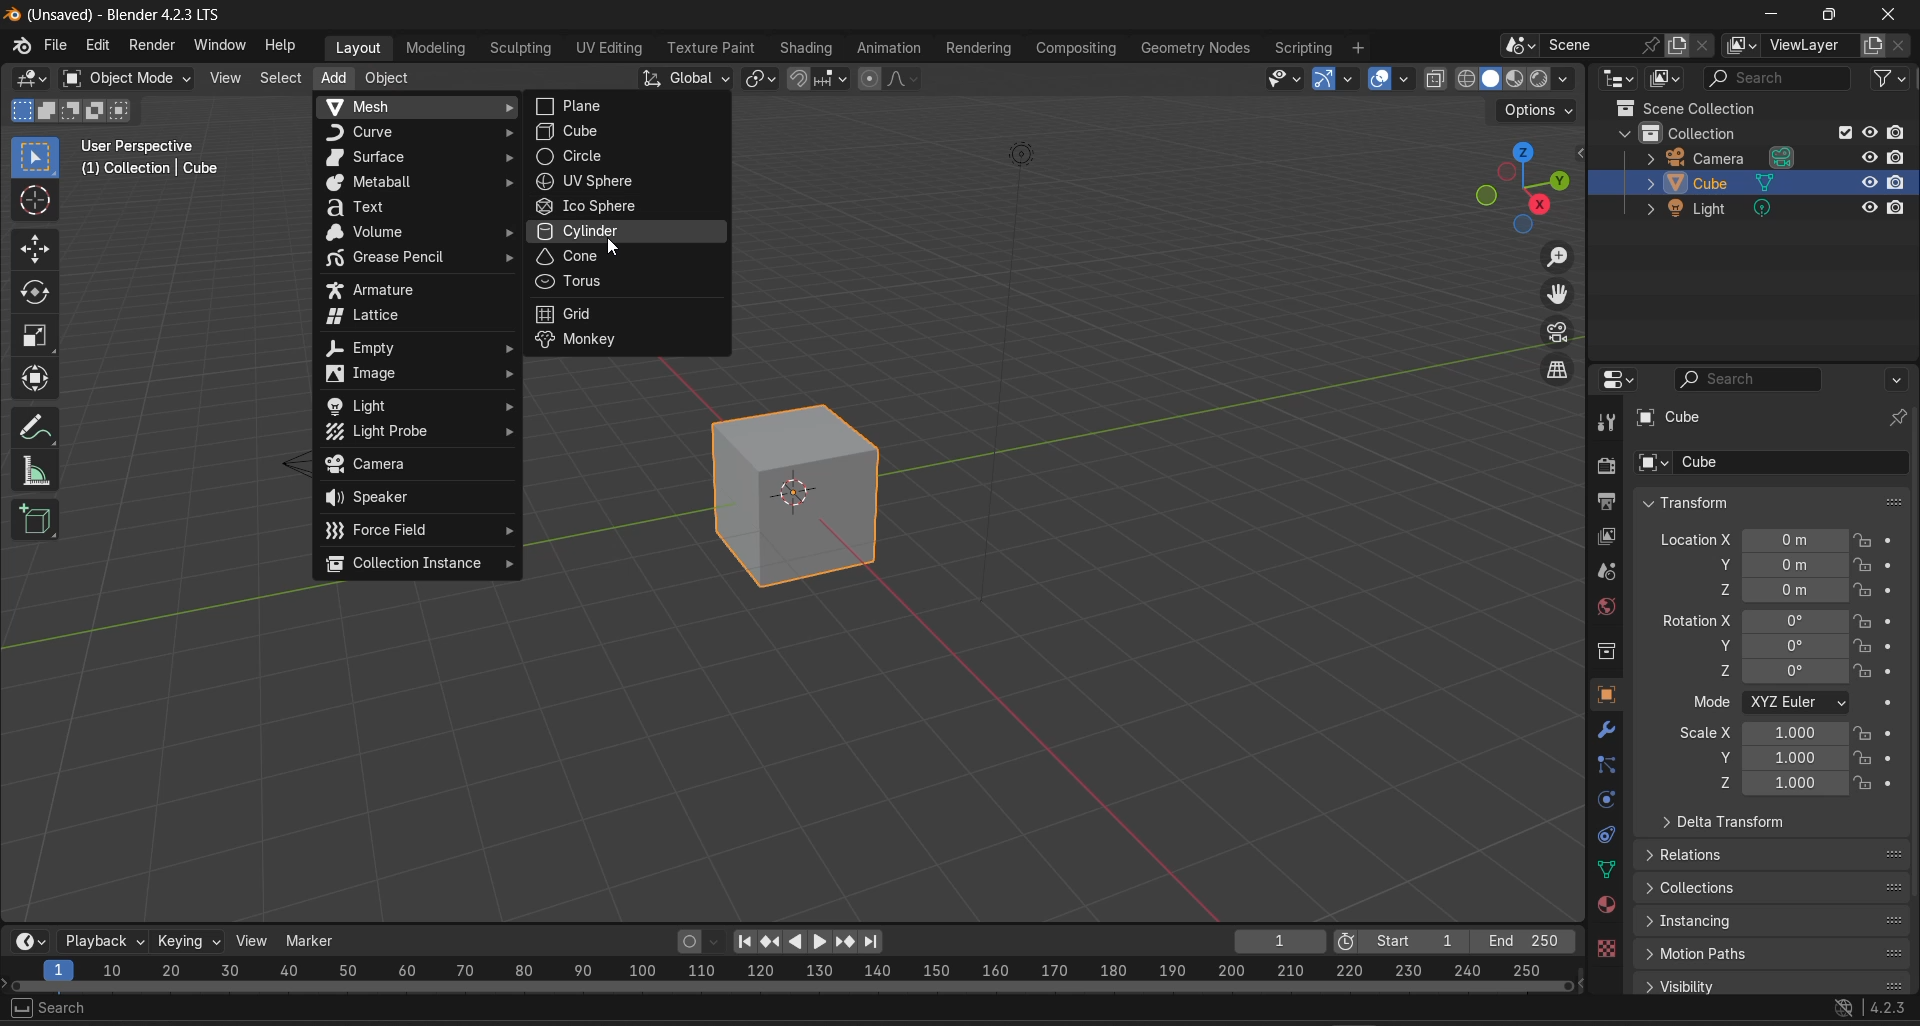 This screenshot has width=1920, height=1026. I want to click on force field, so click(418, 529).